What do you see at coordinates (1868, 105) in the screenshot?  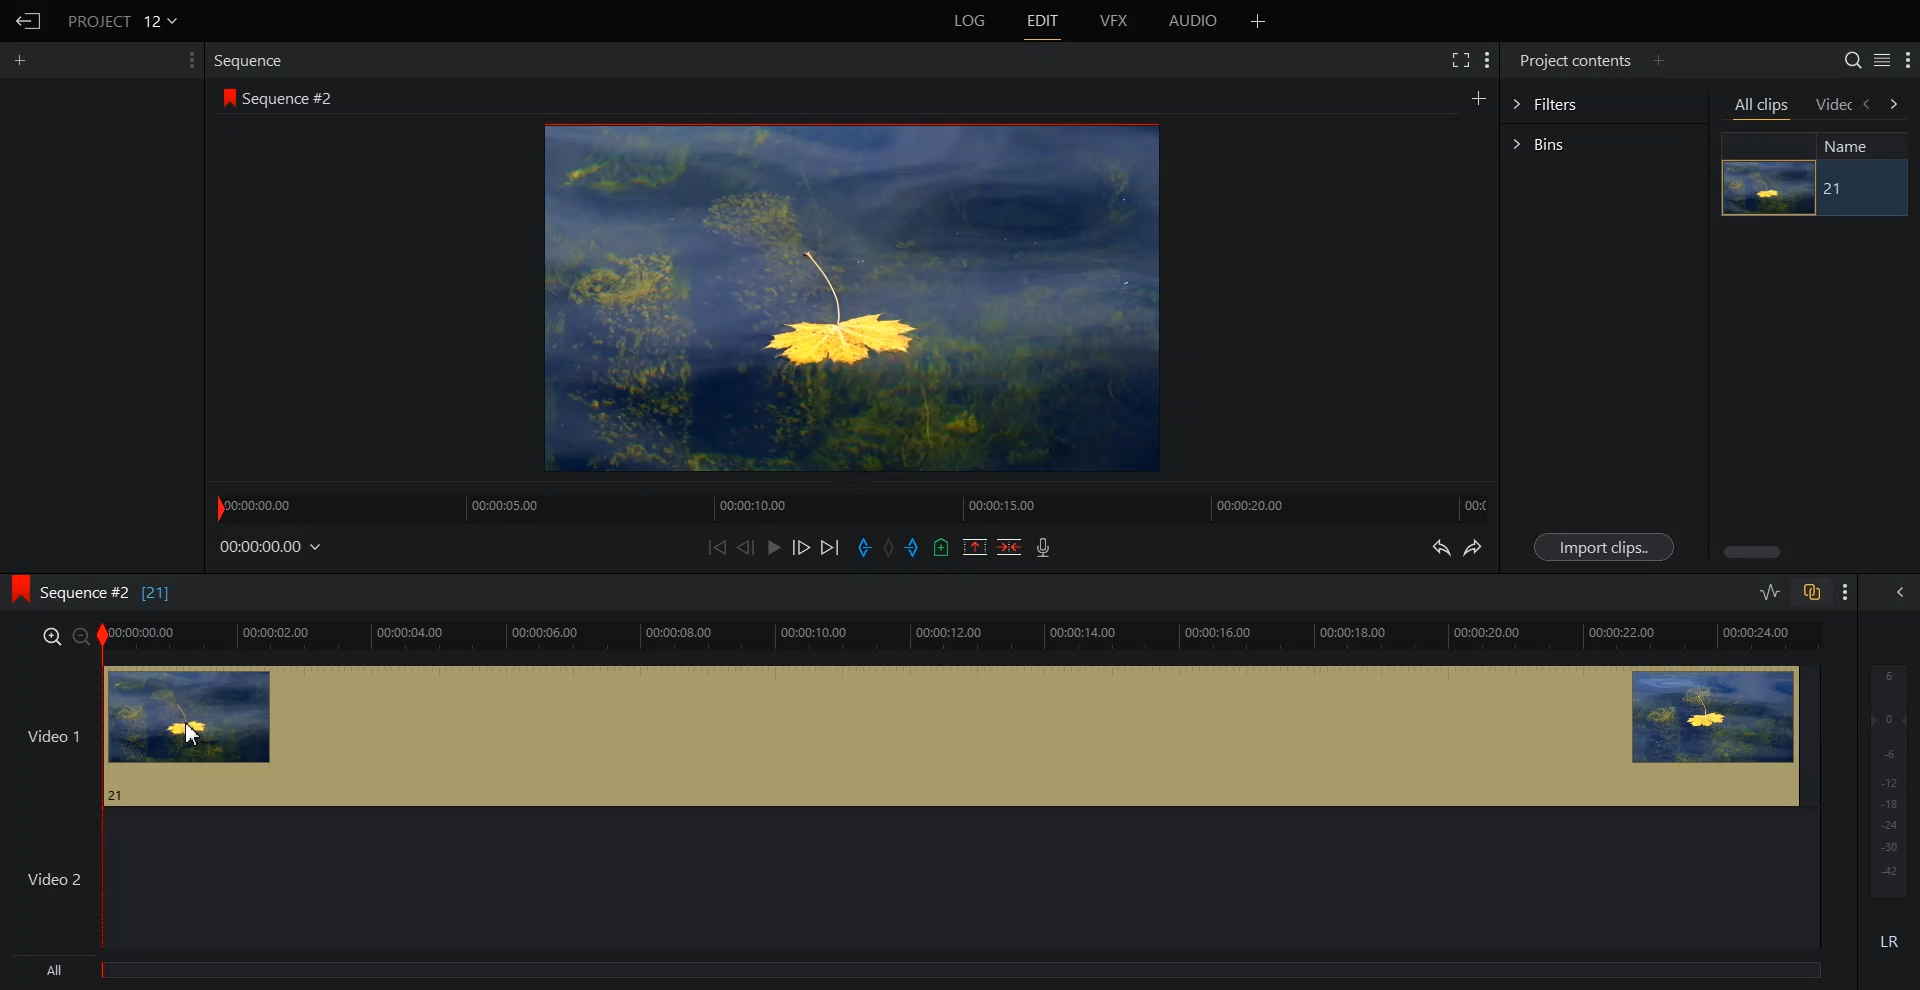 I see `move backwards` at bounding box center [1868, 105].